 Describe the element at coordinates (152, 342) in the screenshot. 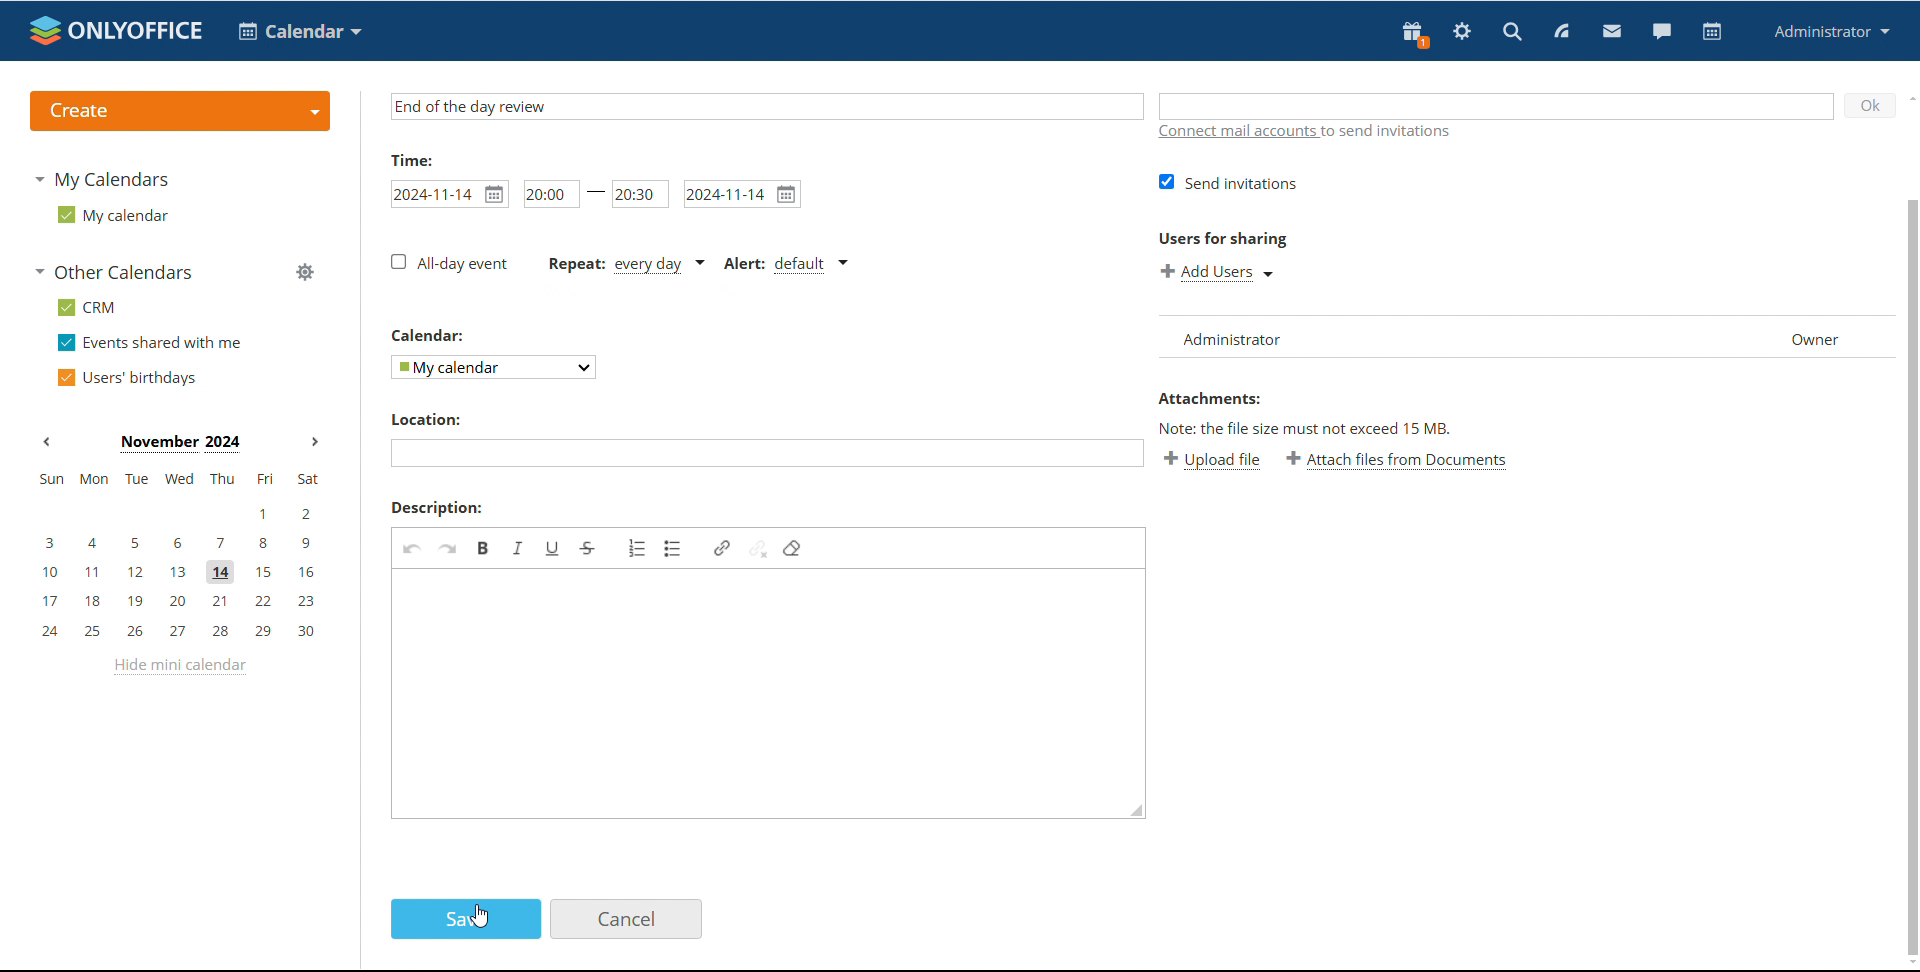

I see `events shared with me` at that location.